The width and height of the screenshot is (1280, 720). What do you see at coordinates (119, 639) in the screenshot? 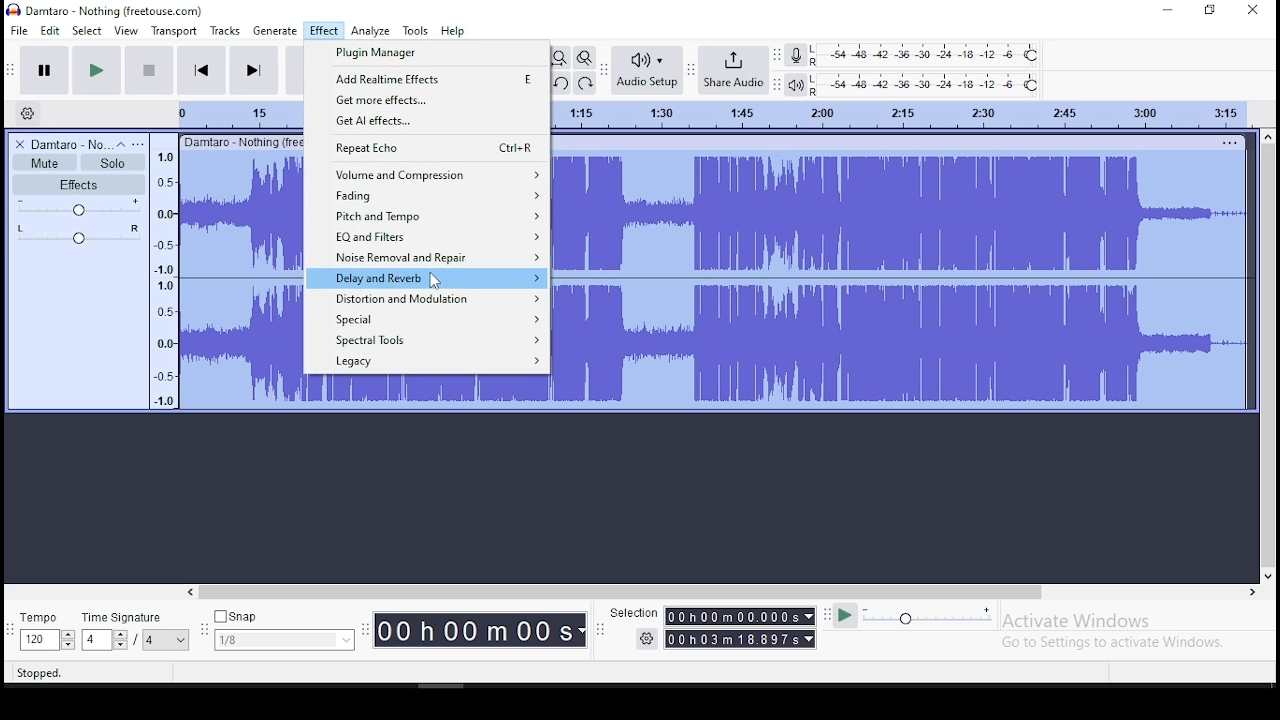
I see `Drop down` at bounding box center [119, 639].